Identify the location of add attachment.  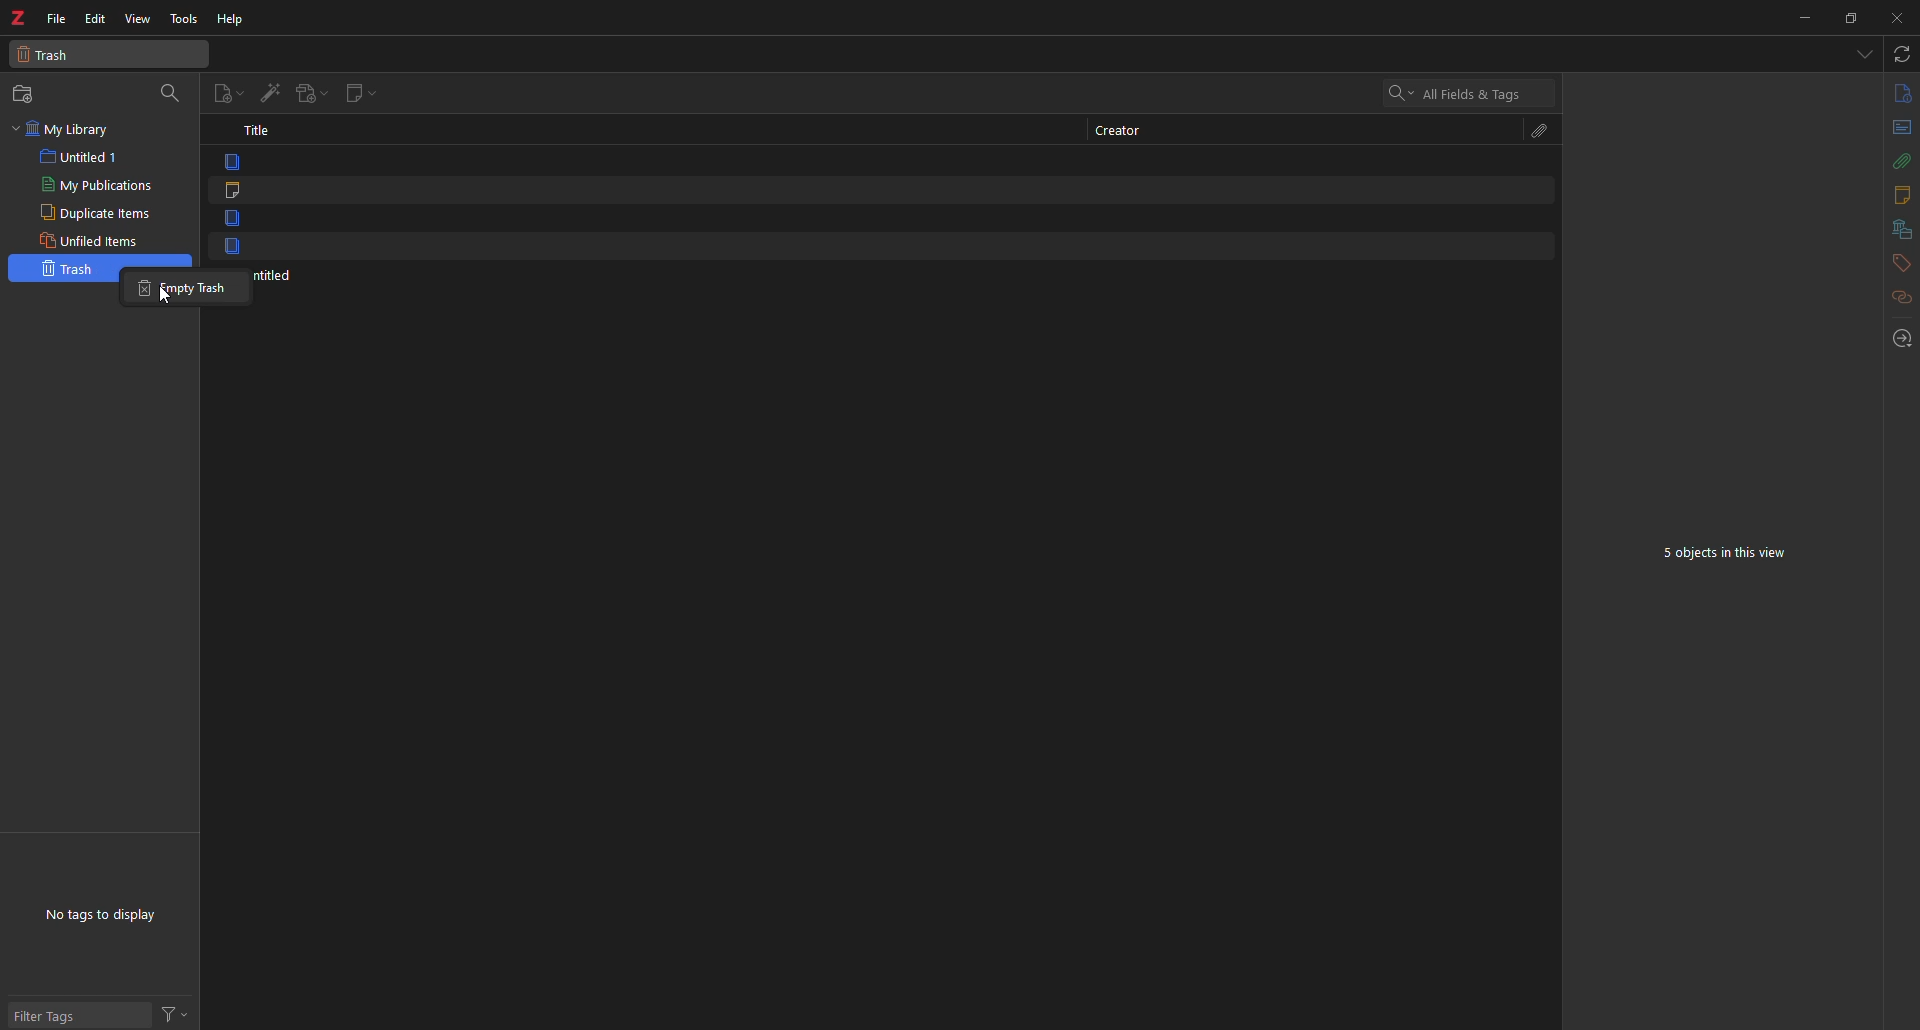
(308, 93).